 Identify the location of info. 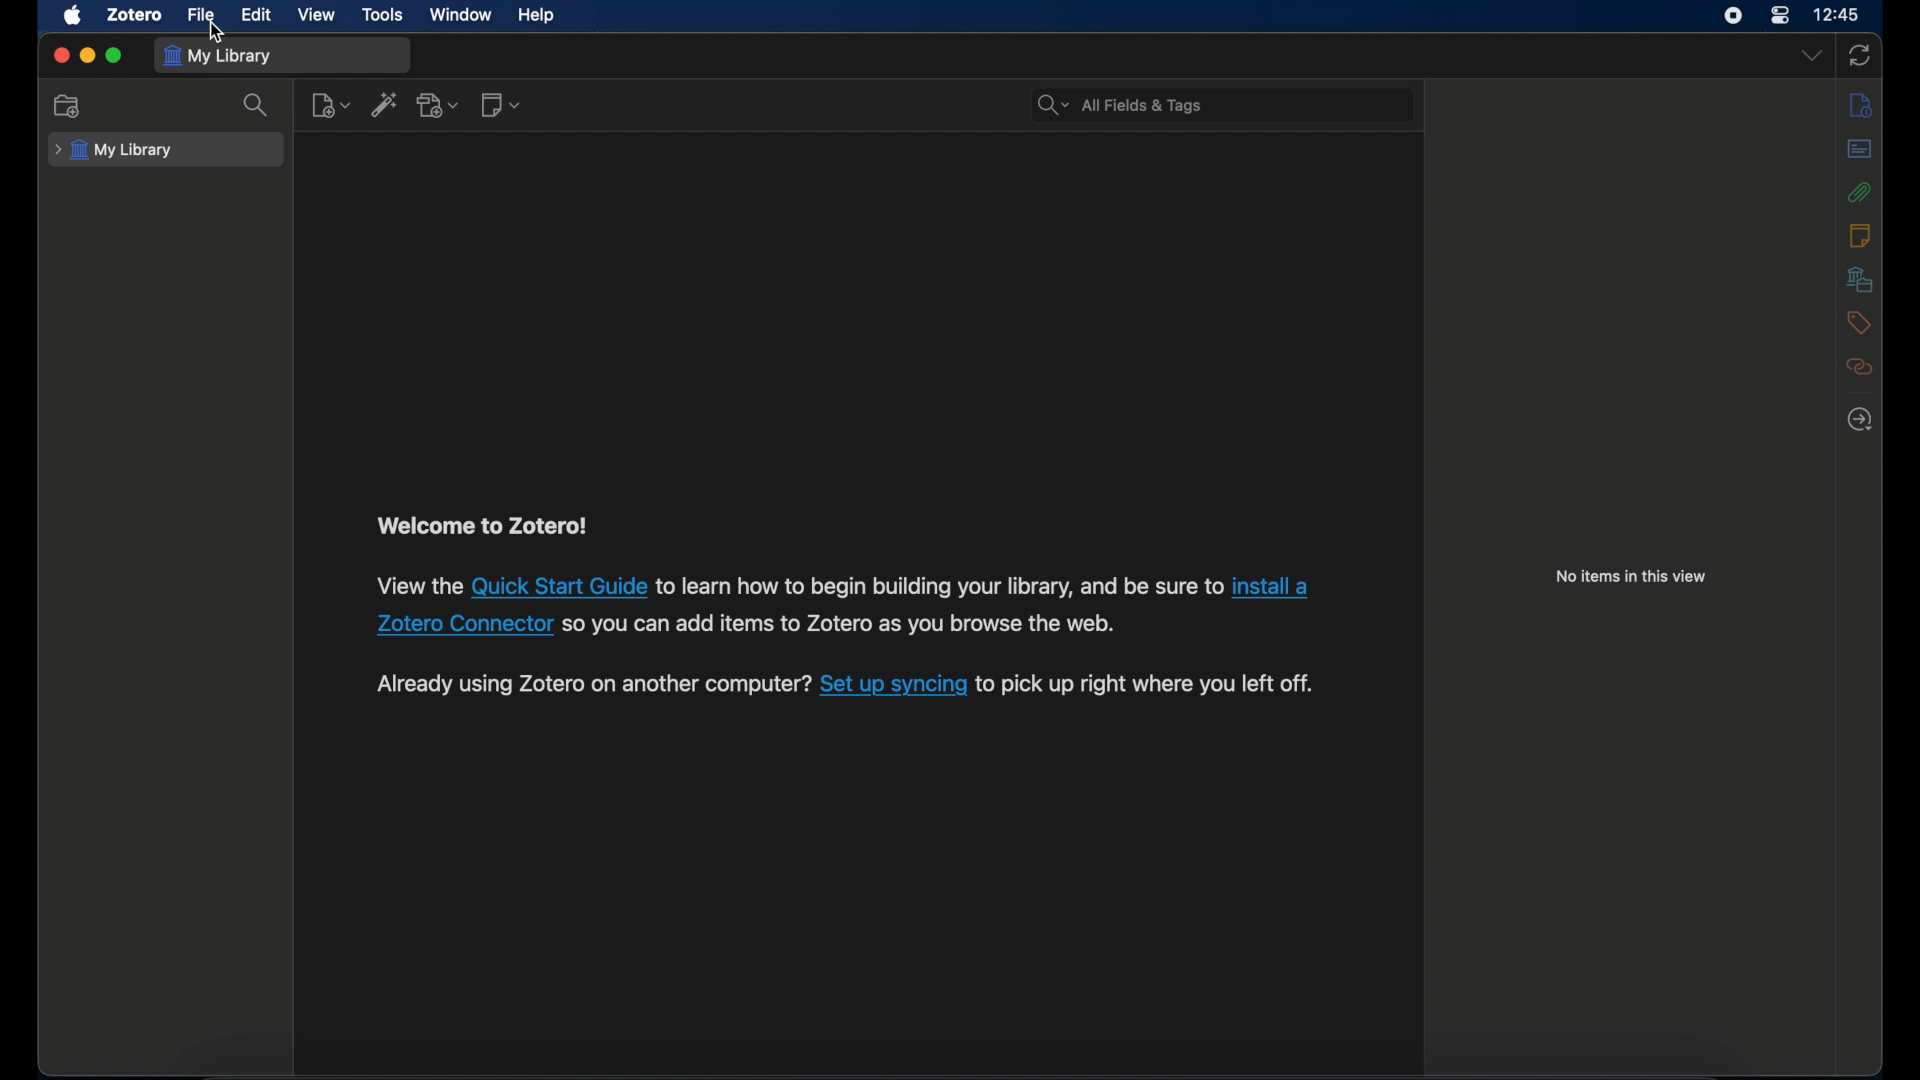
(1862, 106).